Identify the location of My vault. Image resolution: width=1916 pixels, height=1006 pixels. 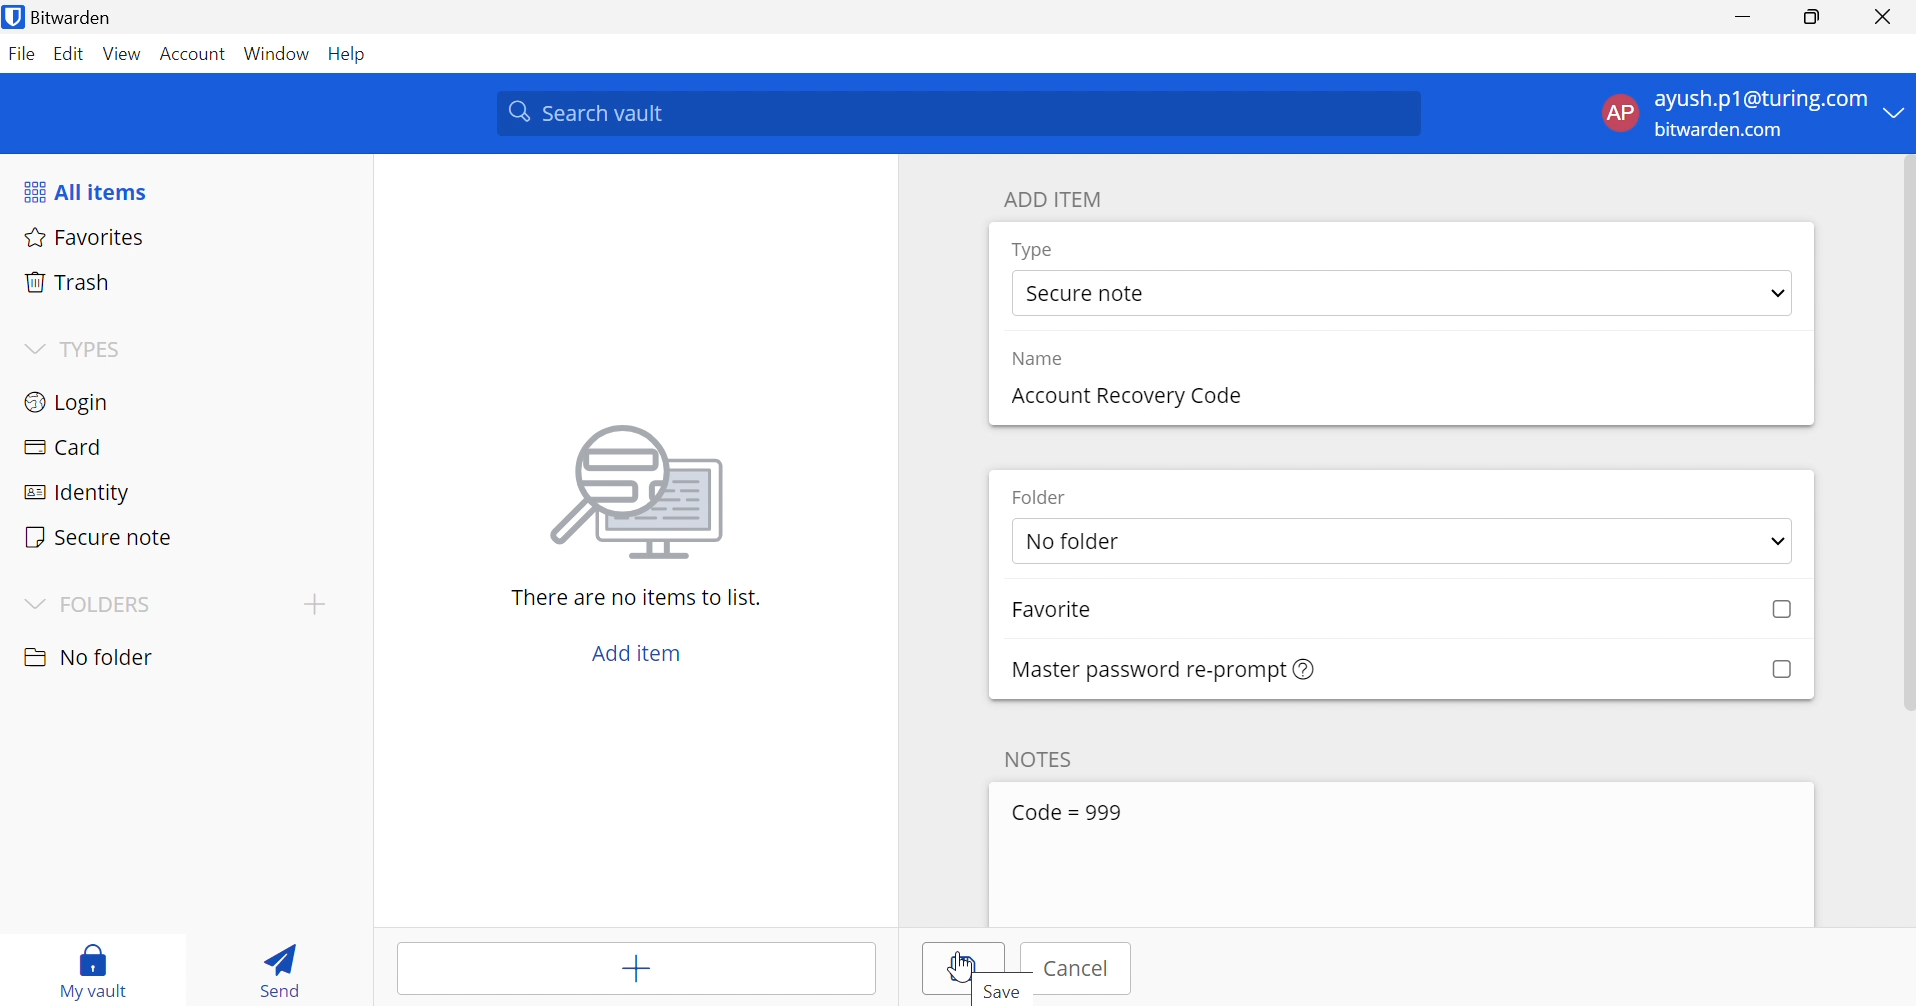
(102, 956).